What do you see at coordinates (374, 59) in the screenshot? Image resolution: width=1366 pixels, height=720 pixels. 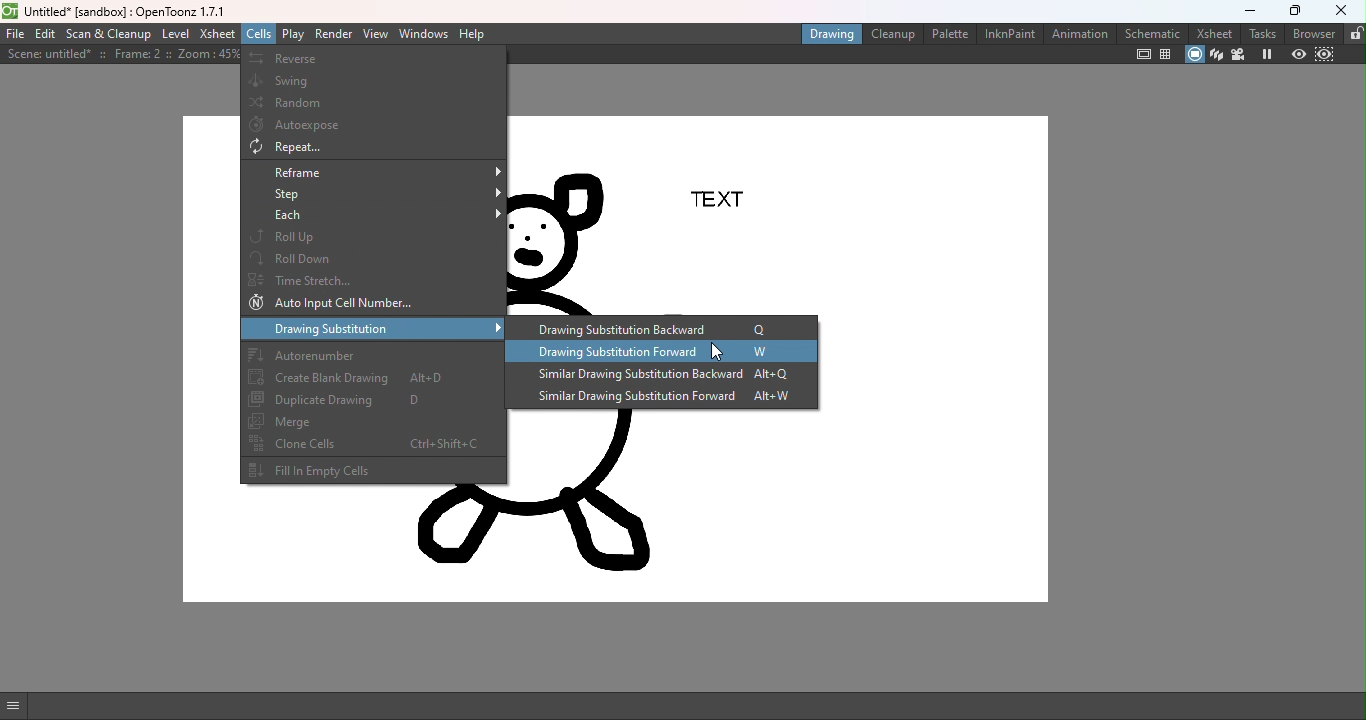 I see `Reverse` at bounding box center [374, 59].